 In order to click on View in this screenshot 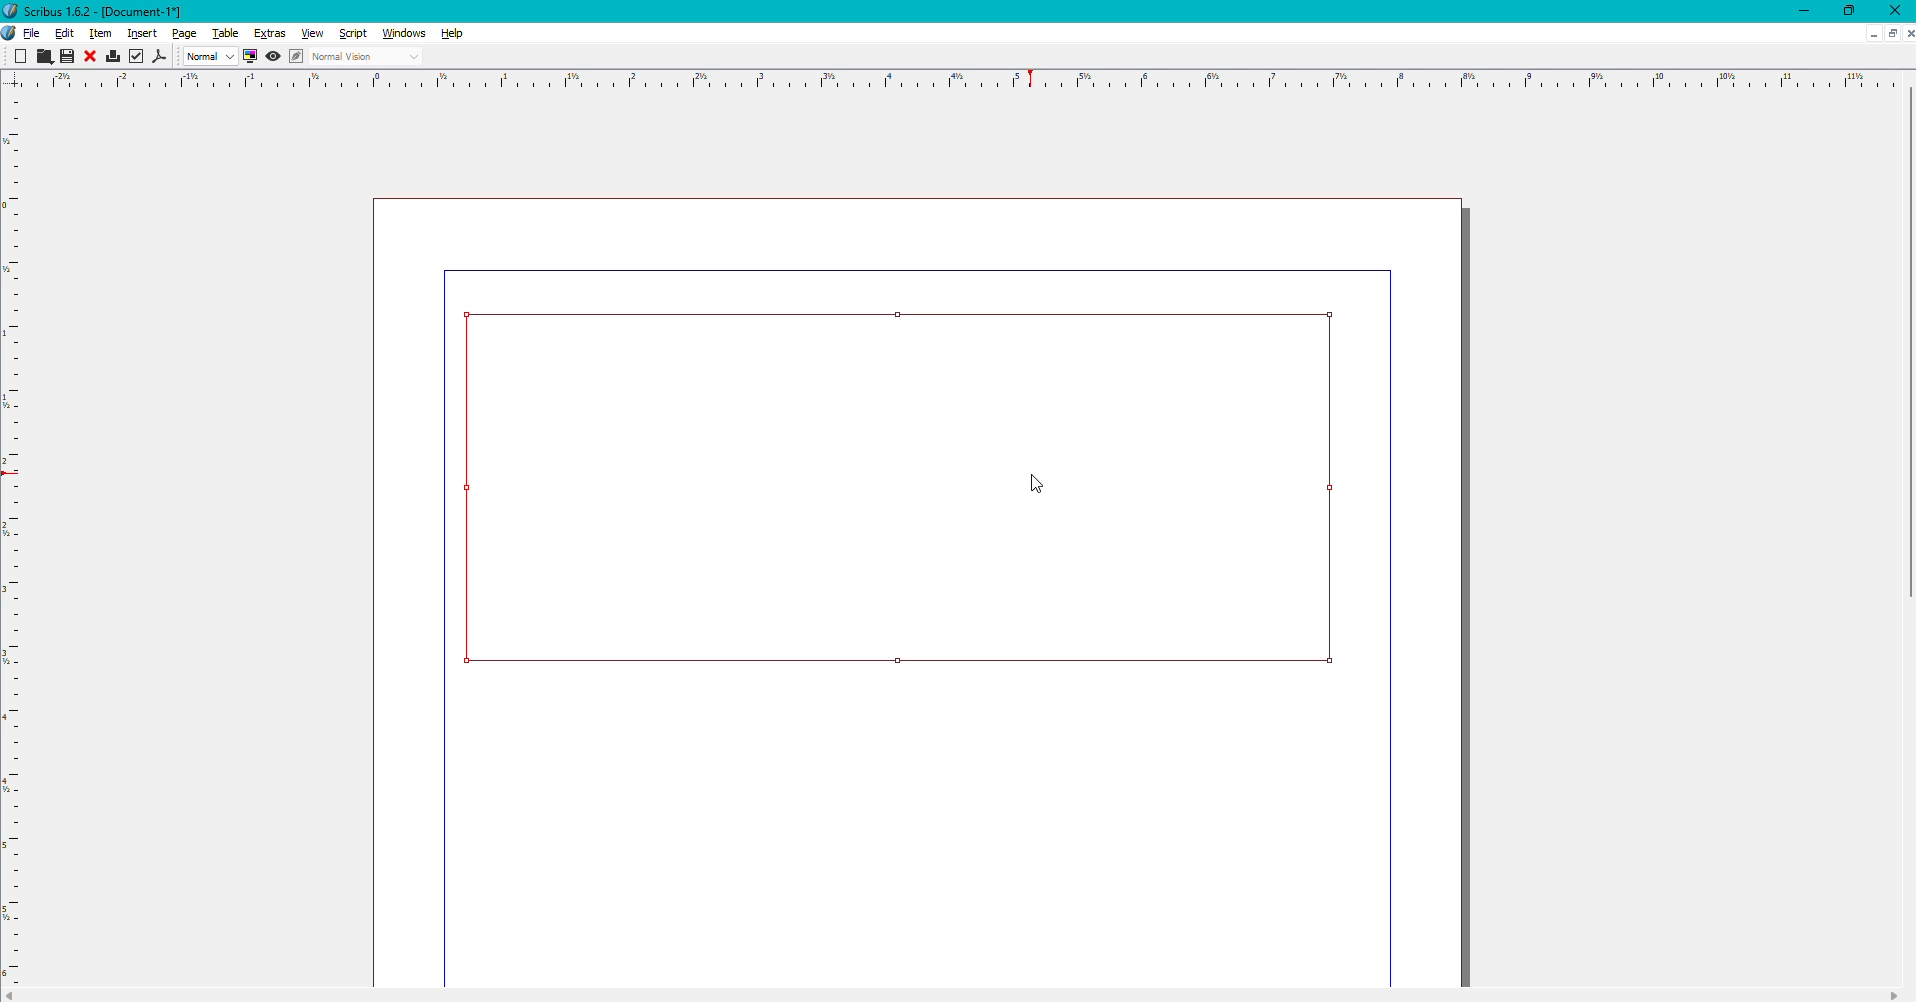, I will do `click(312, 34)`.